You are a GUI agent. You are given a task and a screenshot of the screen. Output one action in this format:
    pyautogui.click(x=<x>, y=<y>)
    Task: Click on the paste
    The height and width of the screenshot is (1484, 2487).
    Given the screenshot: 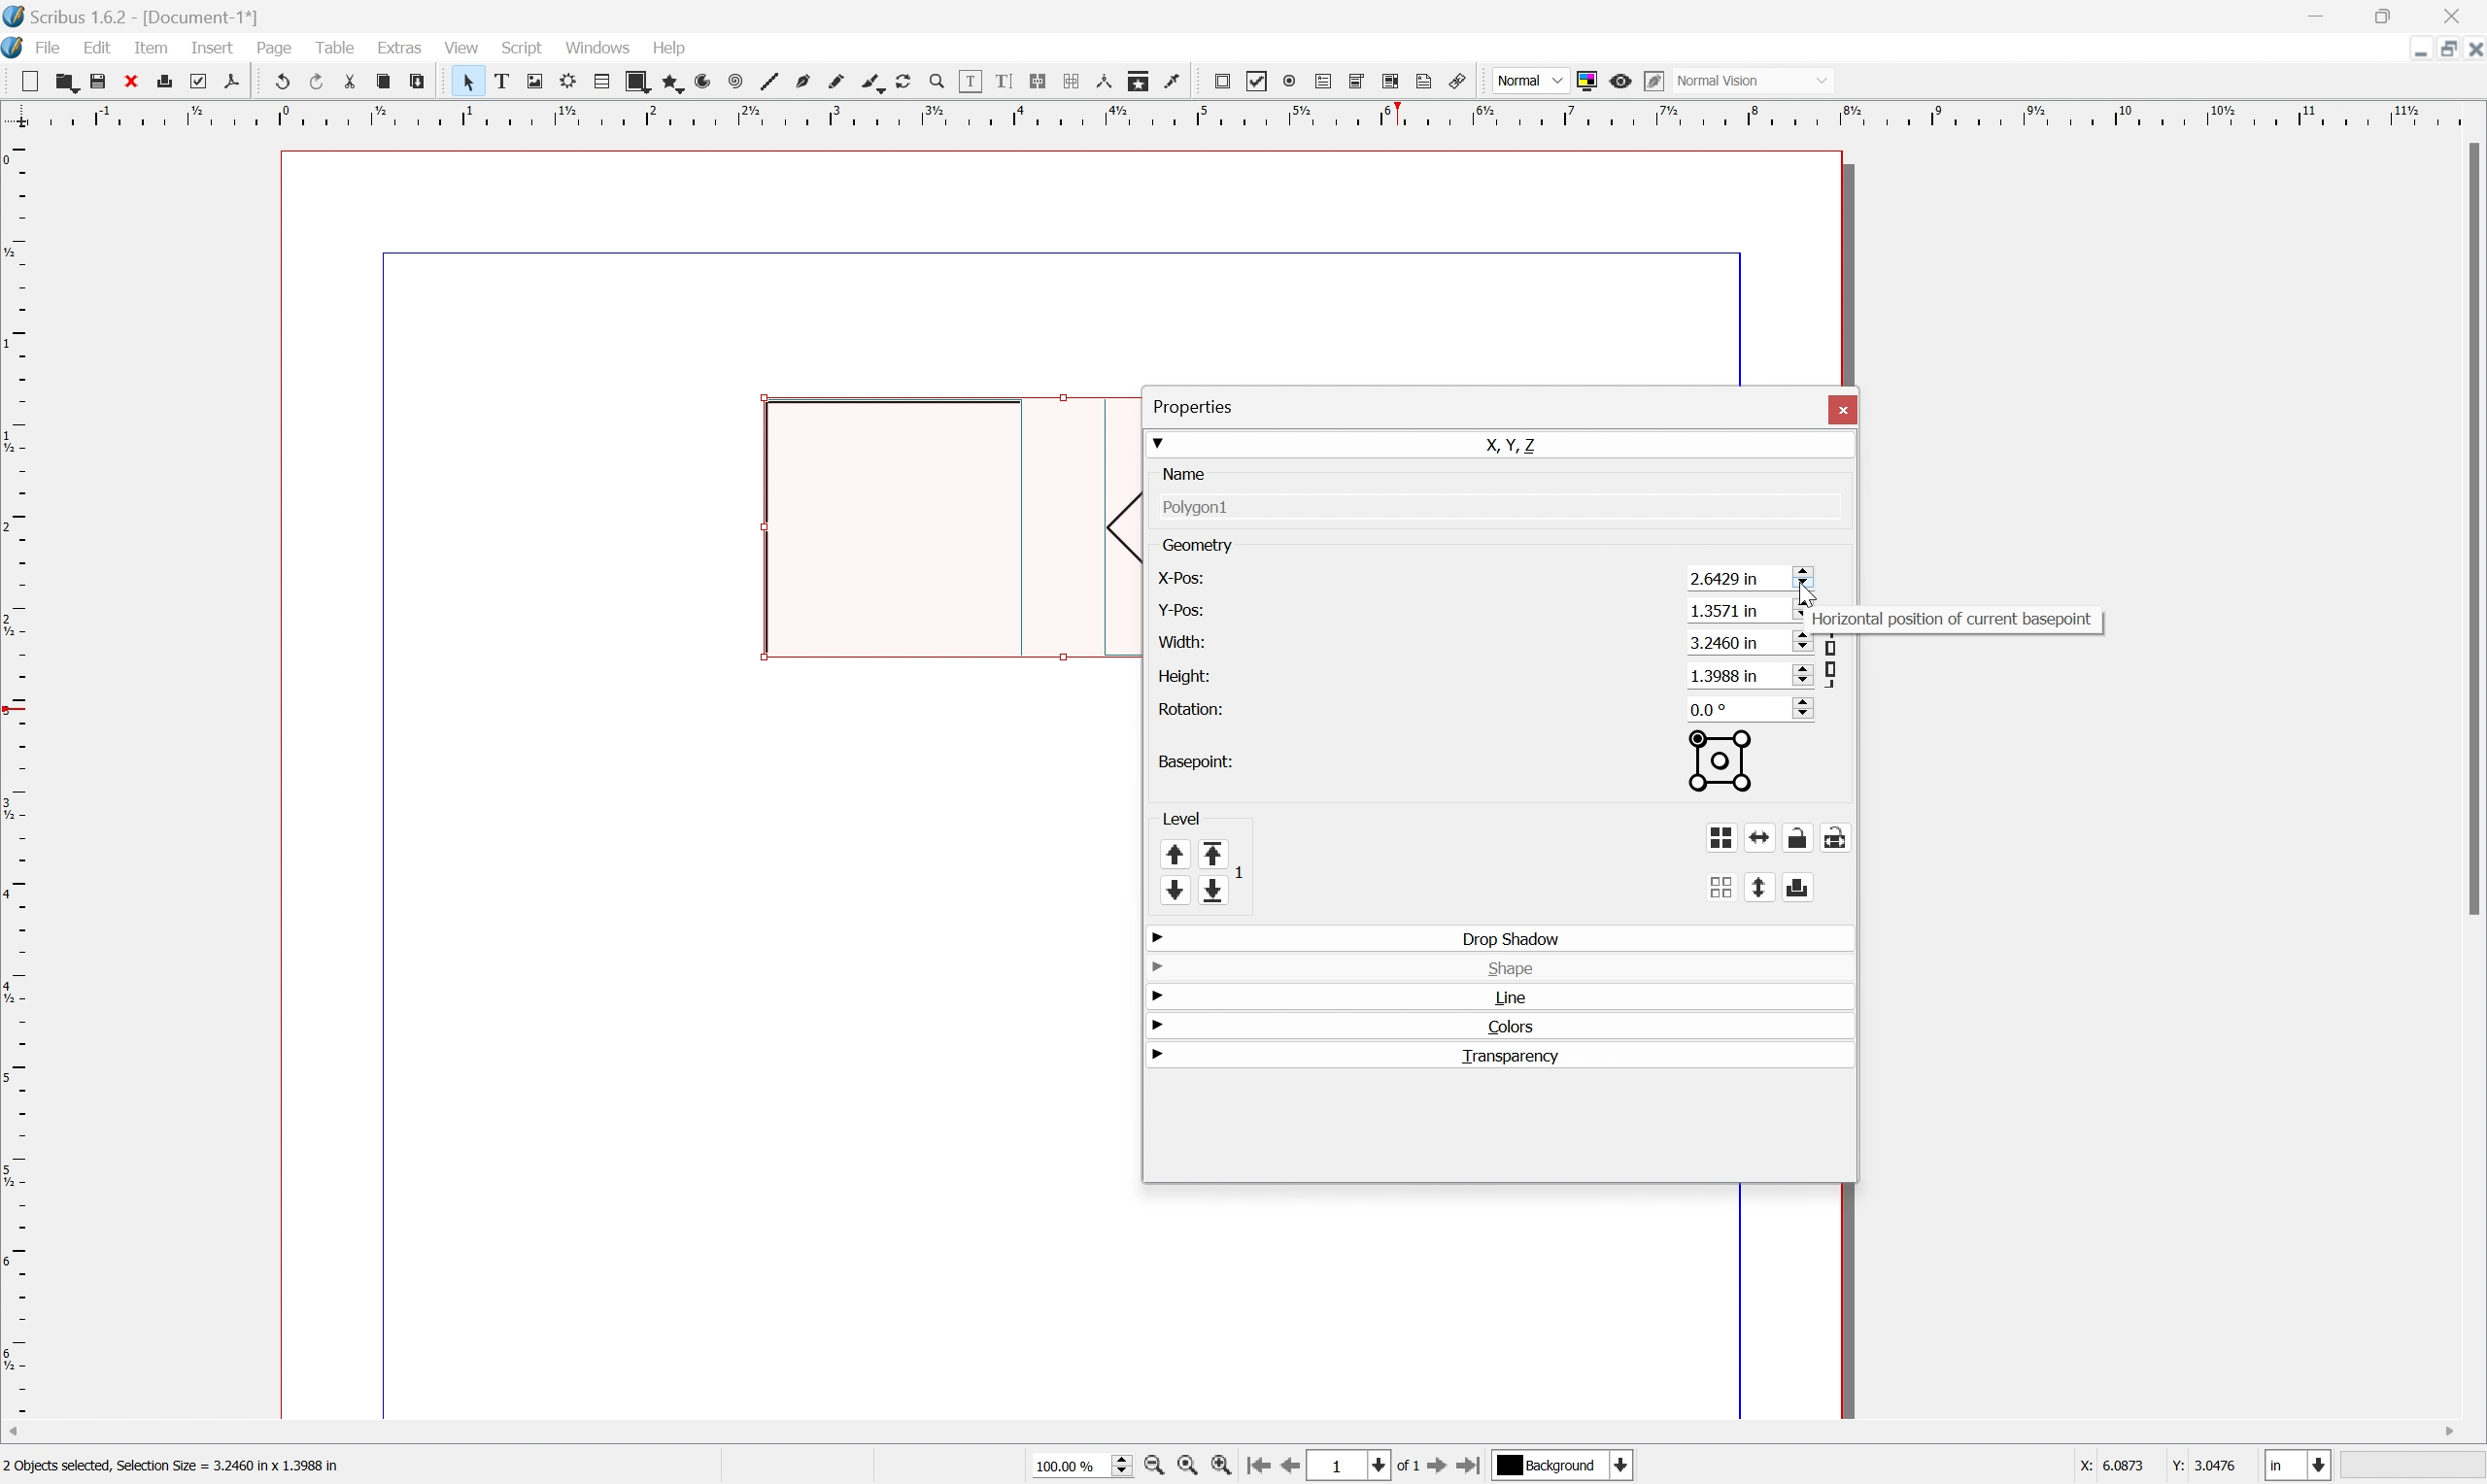 What is the action you would take?
    pyautogui.click(x=415, y=82)
    